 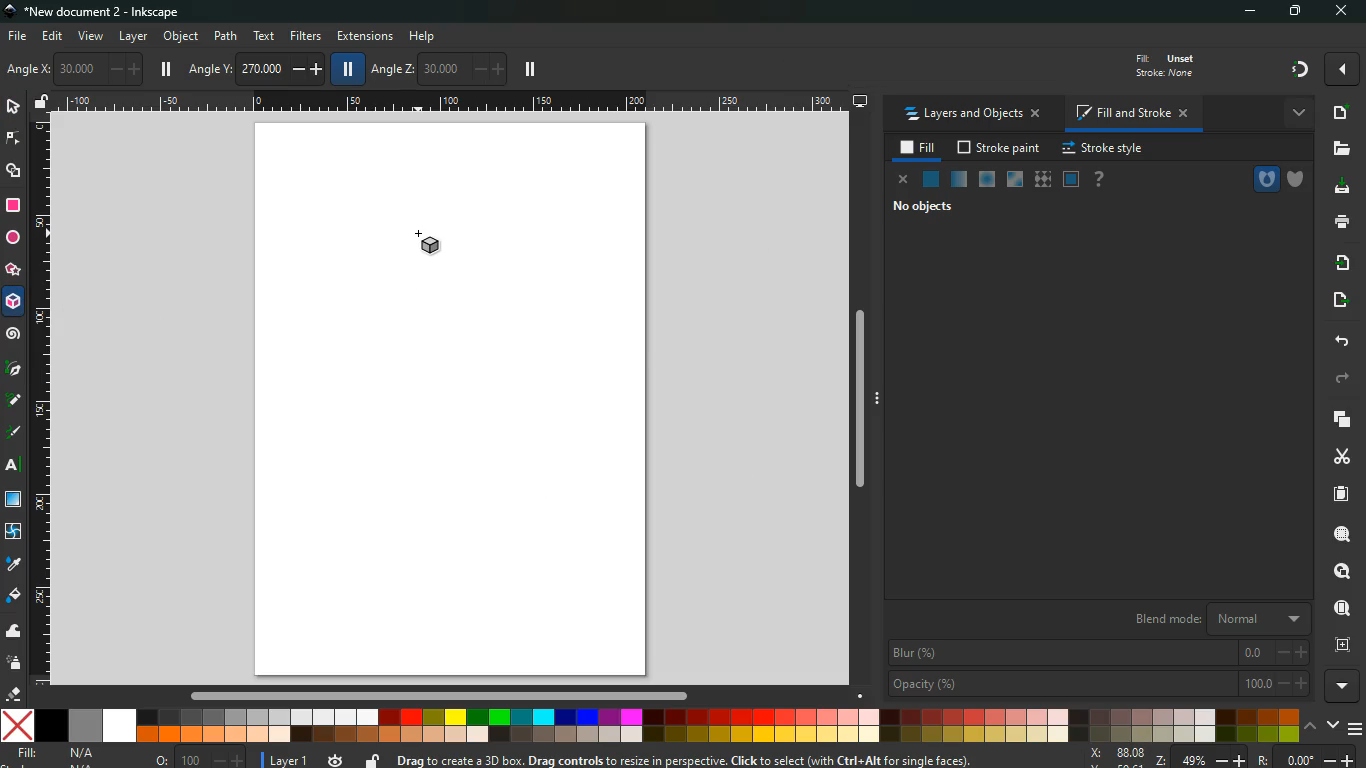 I want to click on edge, so click(x=14, y=139).